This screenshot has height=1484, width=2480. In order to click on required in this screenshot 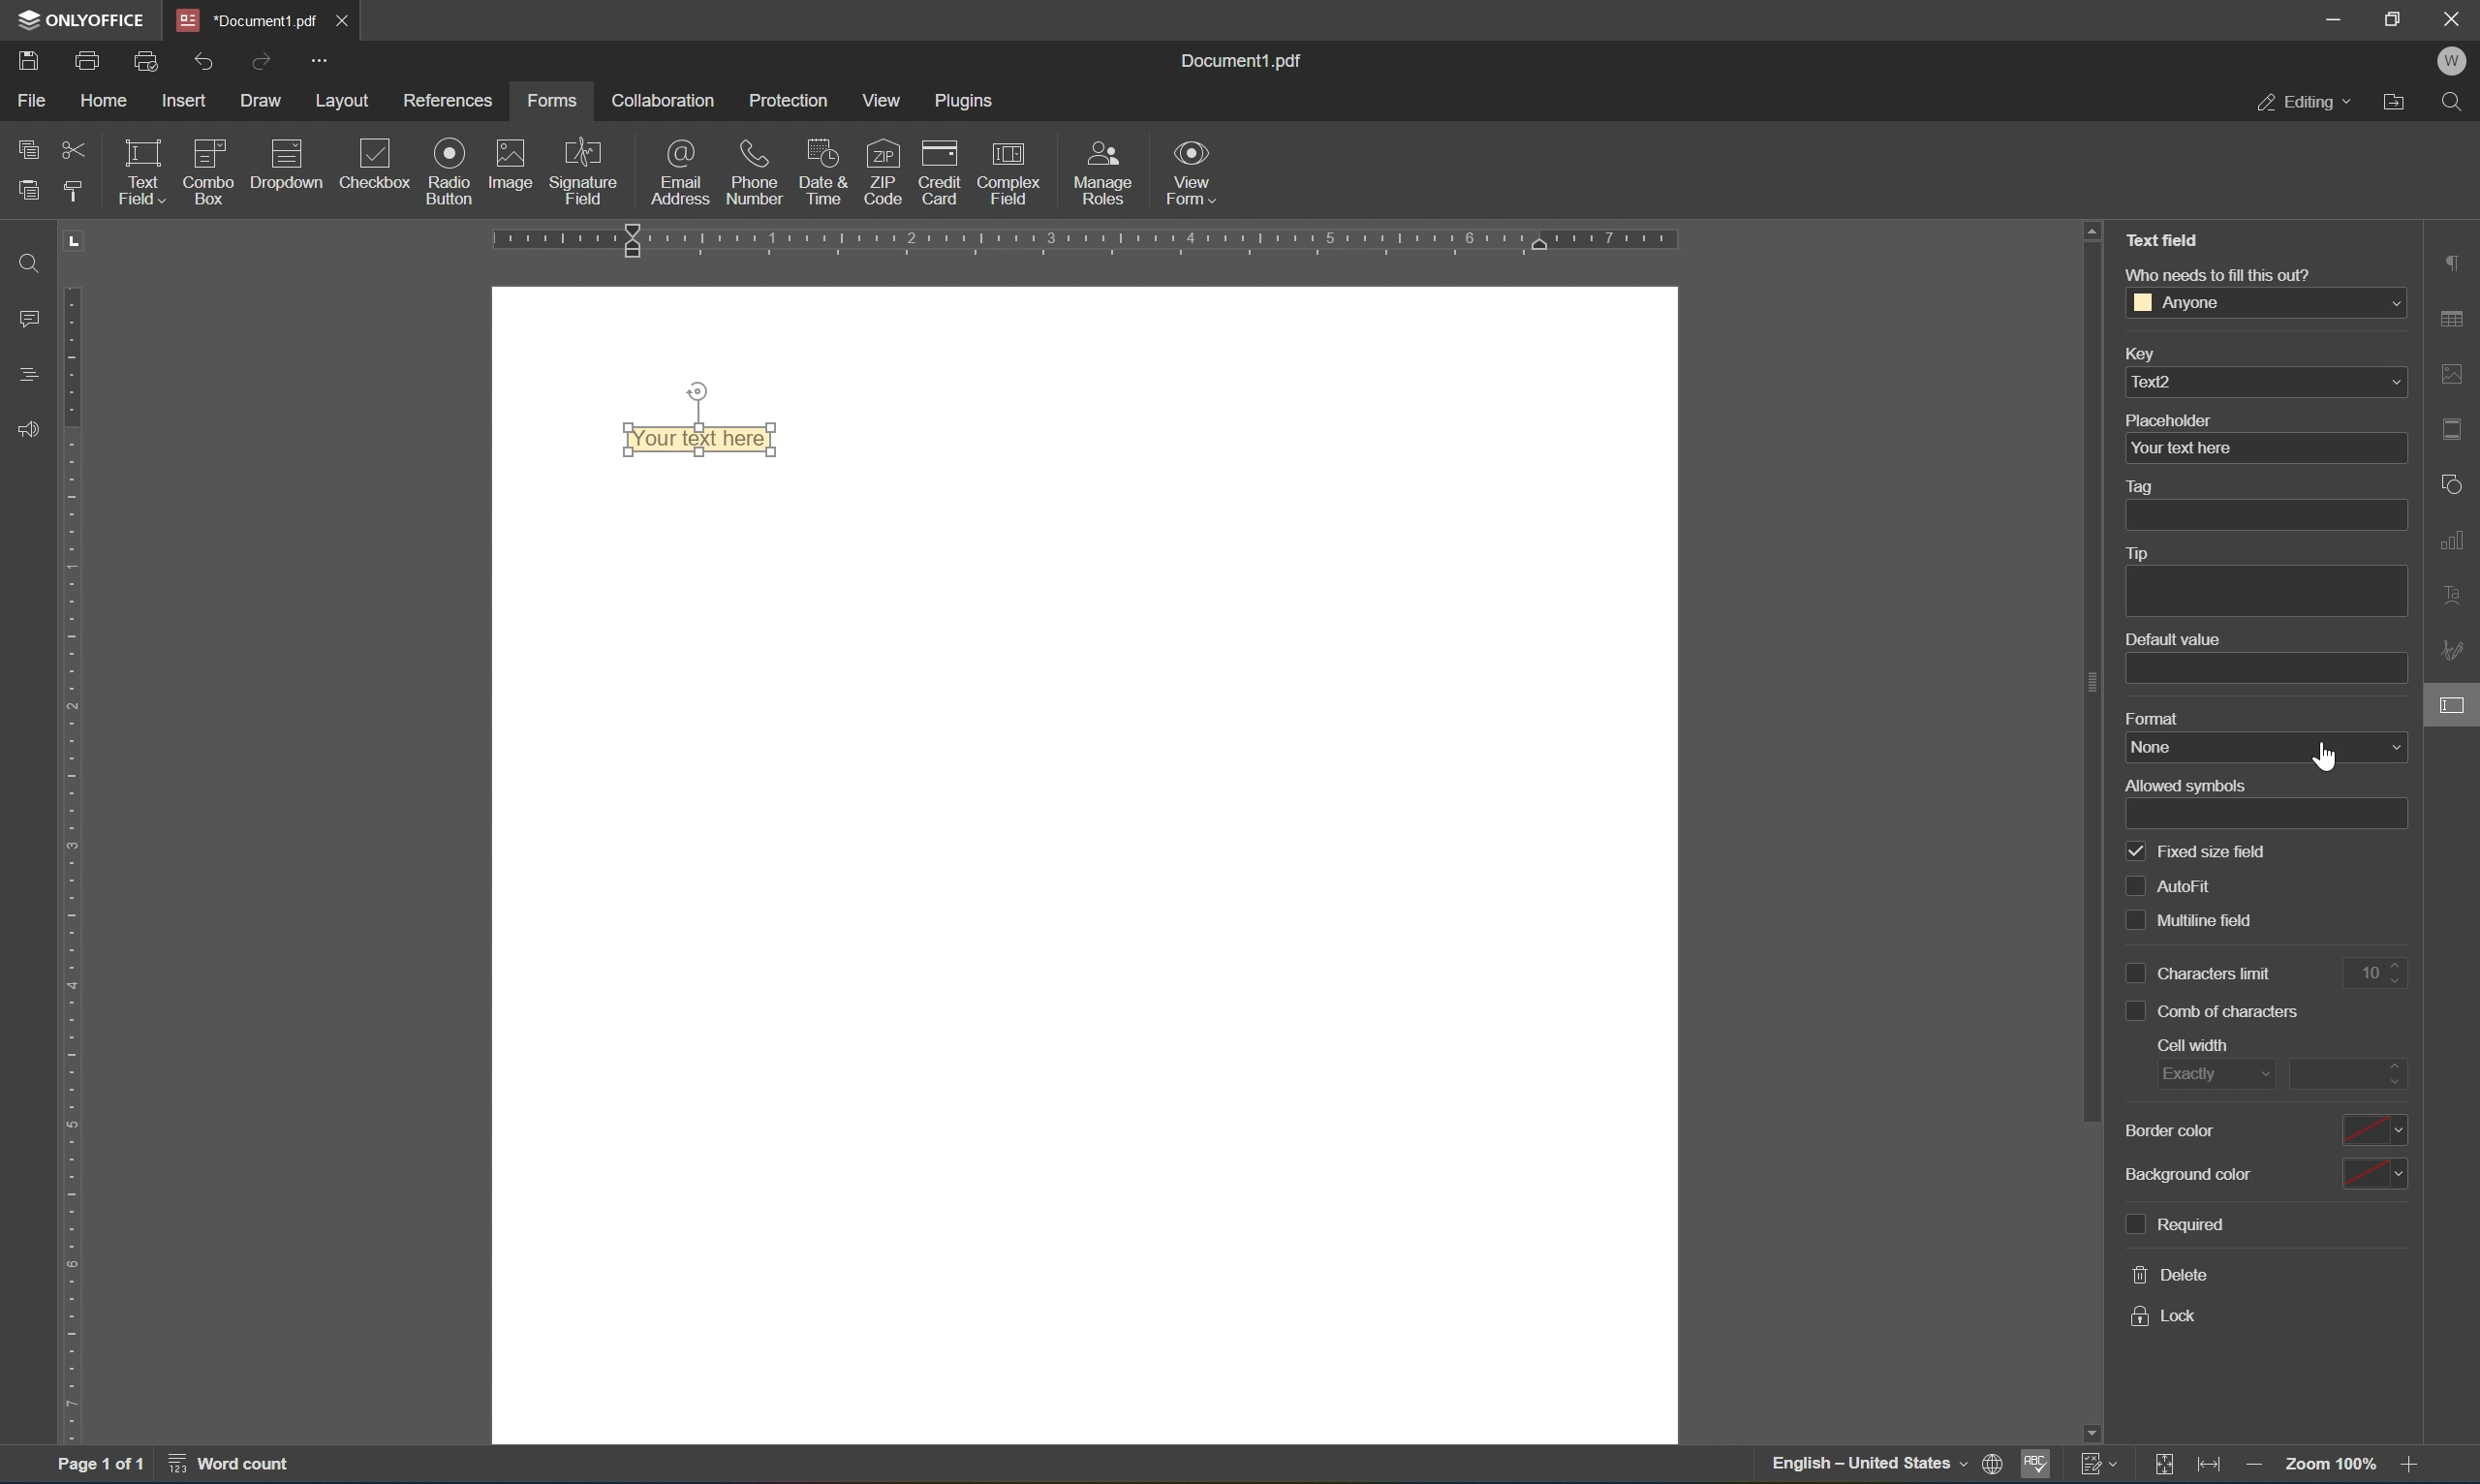, I will do `click(2183, 1226)`.